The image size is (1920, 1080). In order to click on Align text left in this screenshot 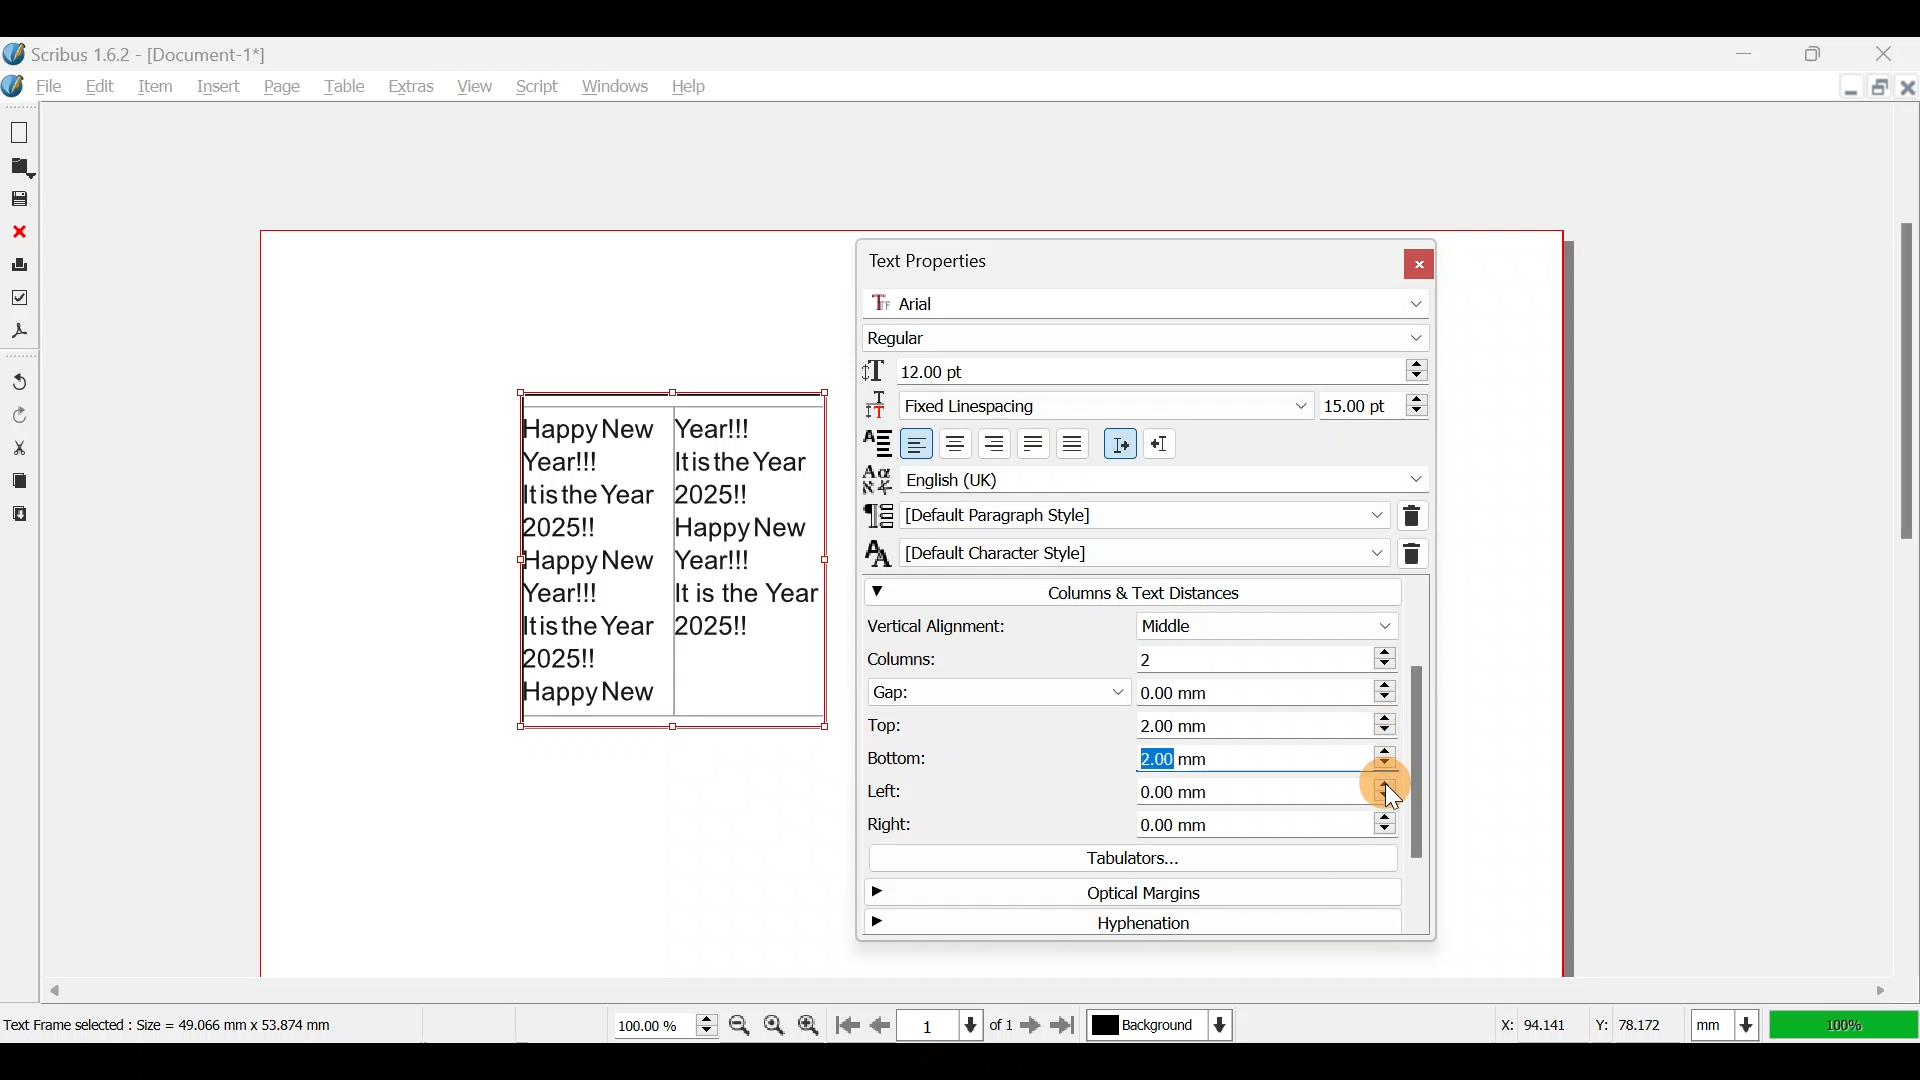, I will do `click(919, 442)`.